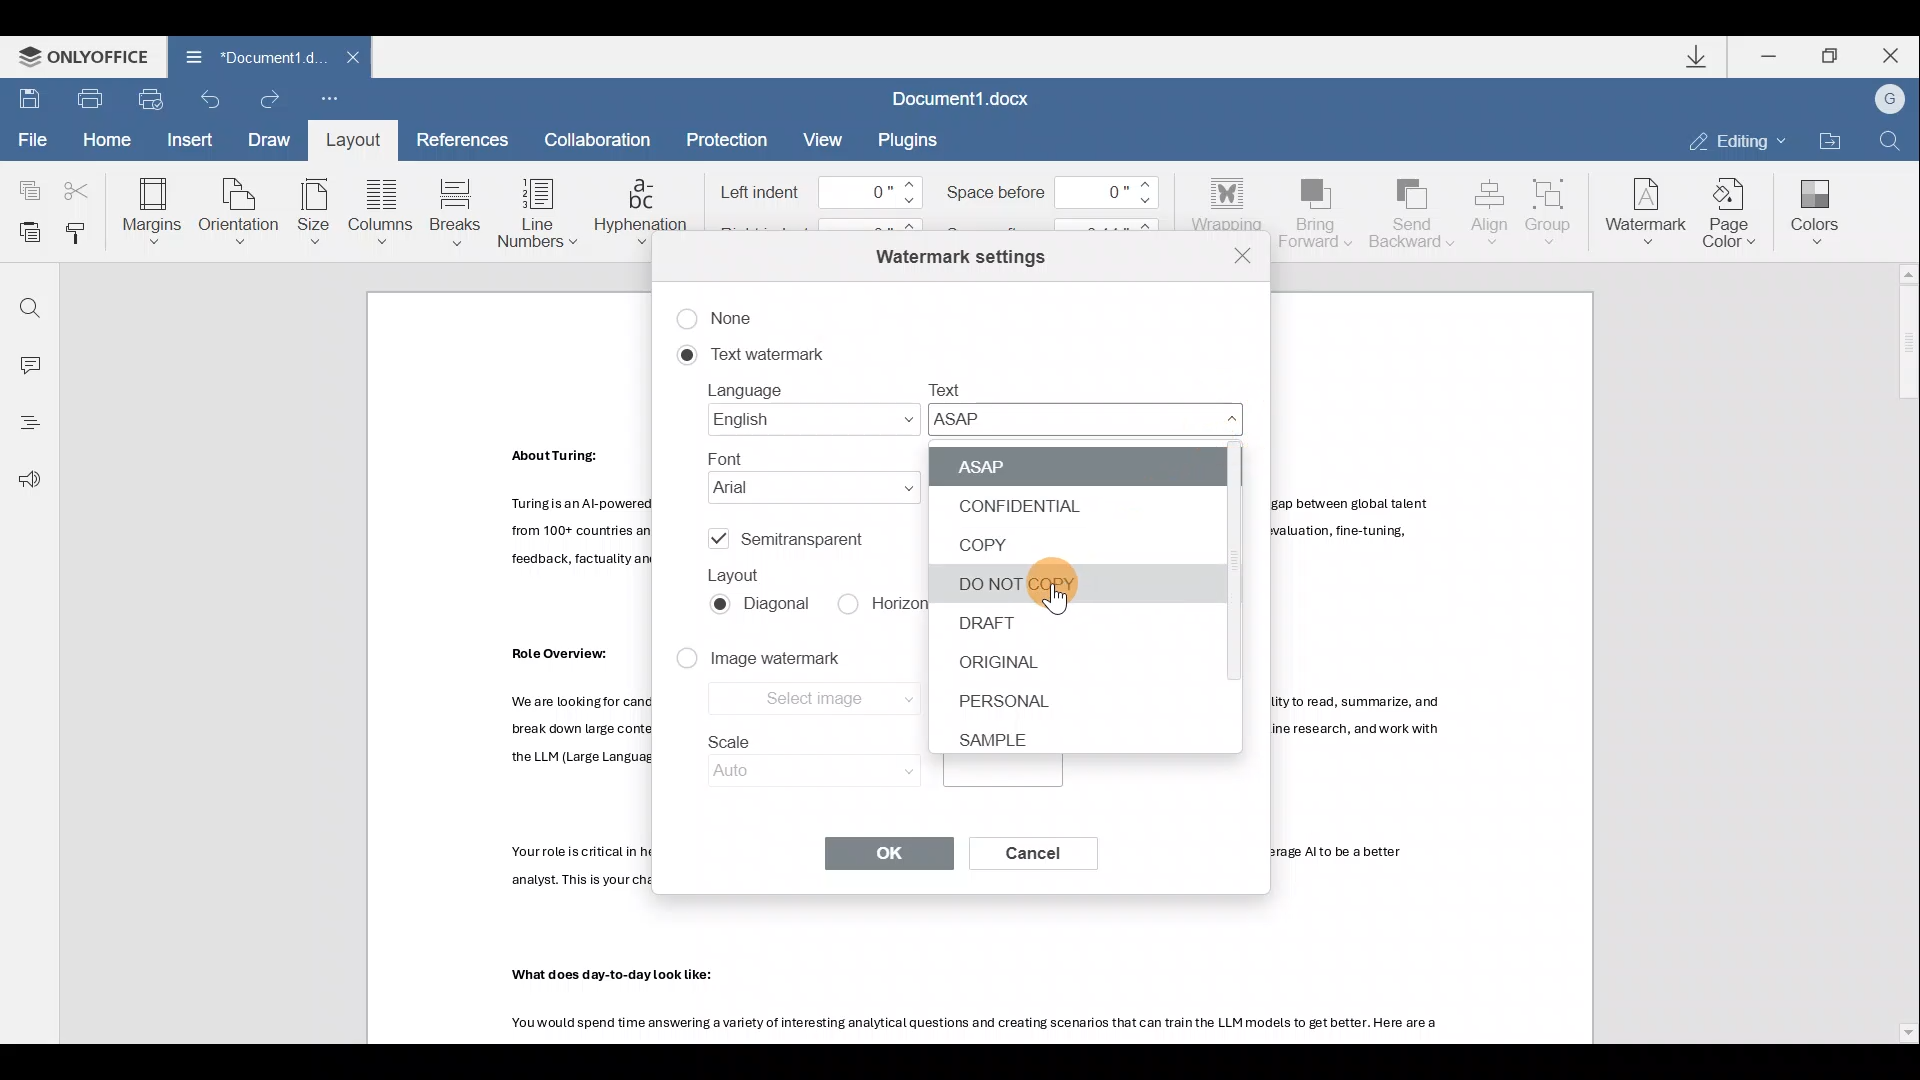  Describe the element at coordinates (804, 476) in the screenshot. I see `Font name` at that location.